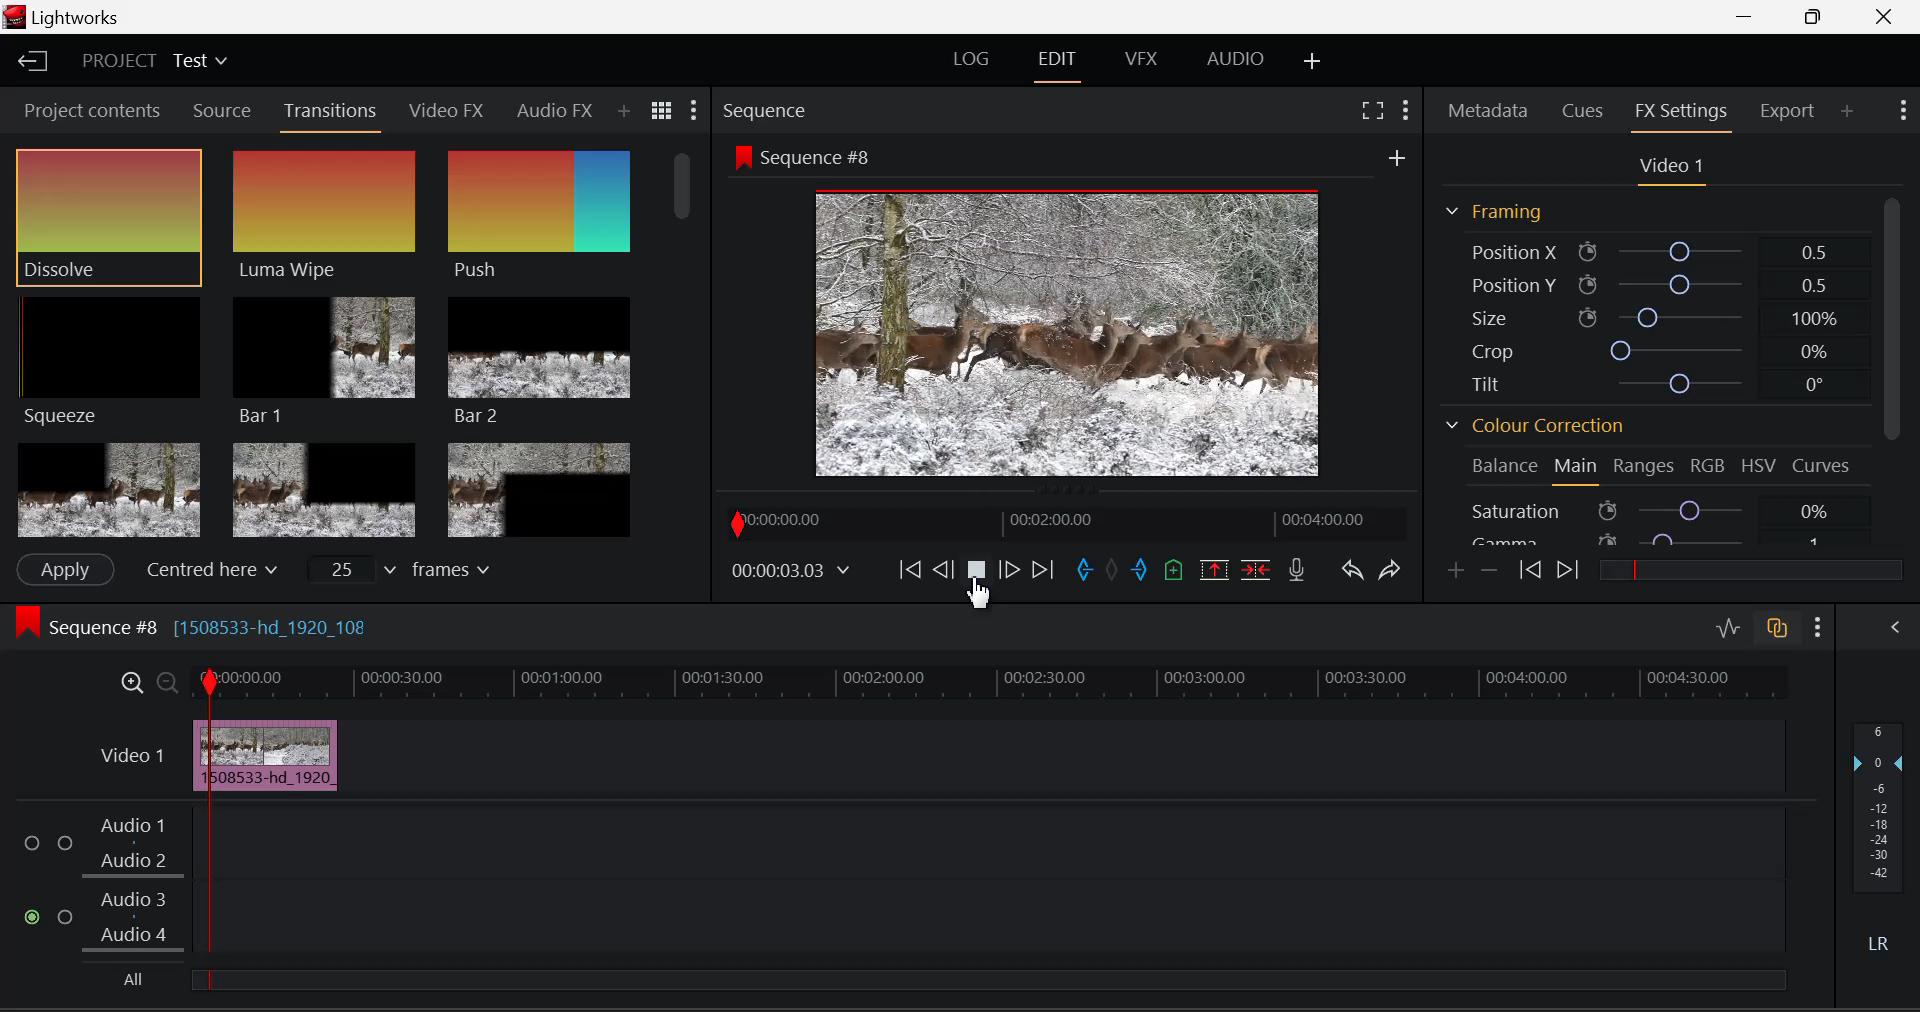 The image size is (1920, 1012). I want to click on Crop, so click(1644, 347).